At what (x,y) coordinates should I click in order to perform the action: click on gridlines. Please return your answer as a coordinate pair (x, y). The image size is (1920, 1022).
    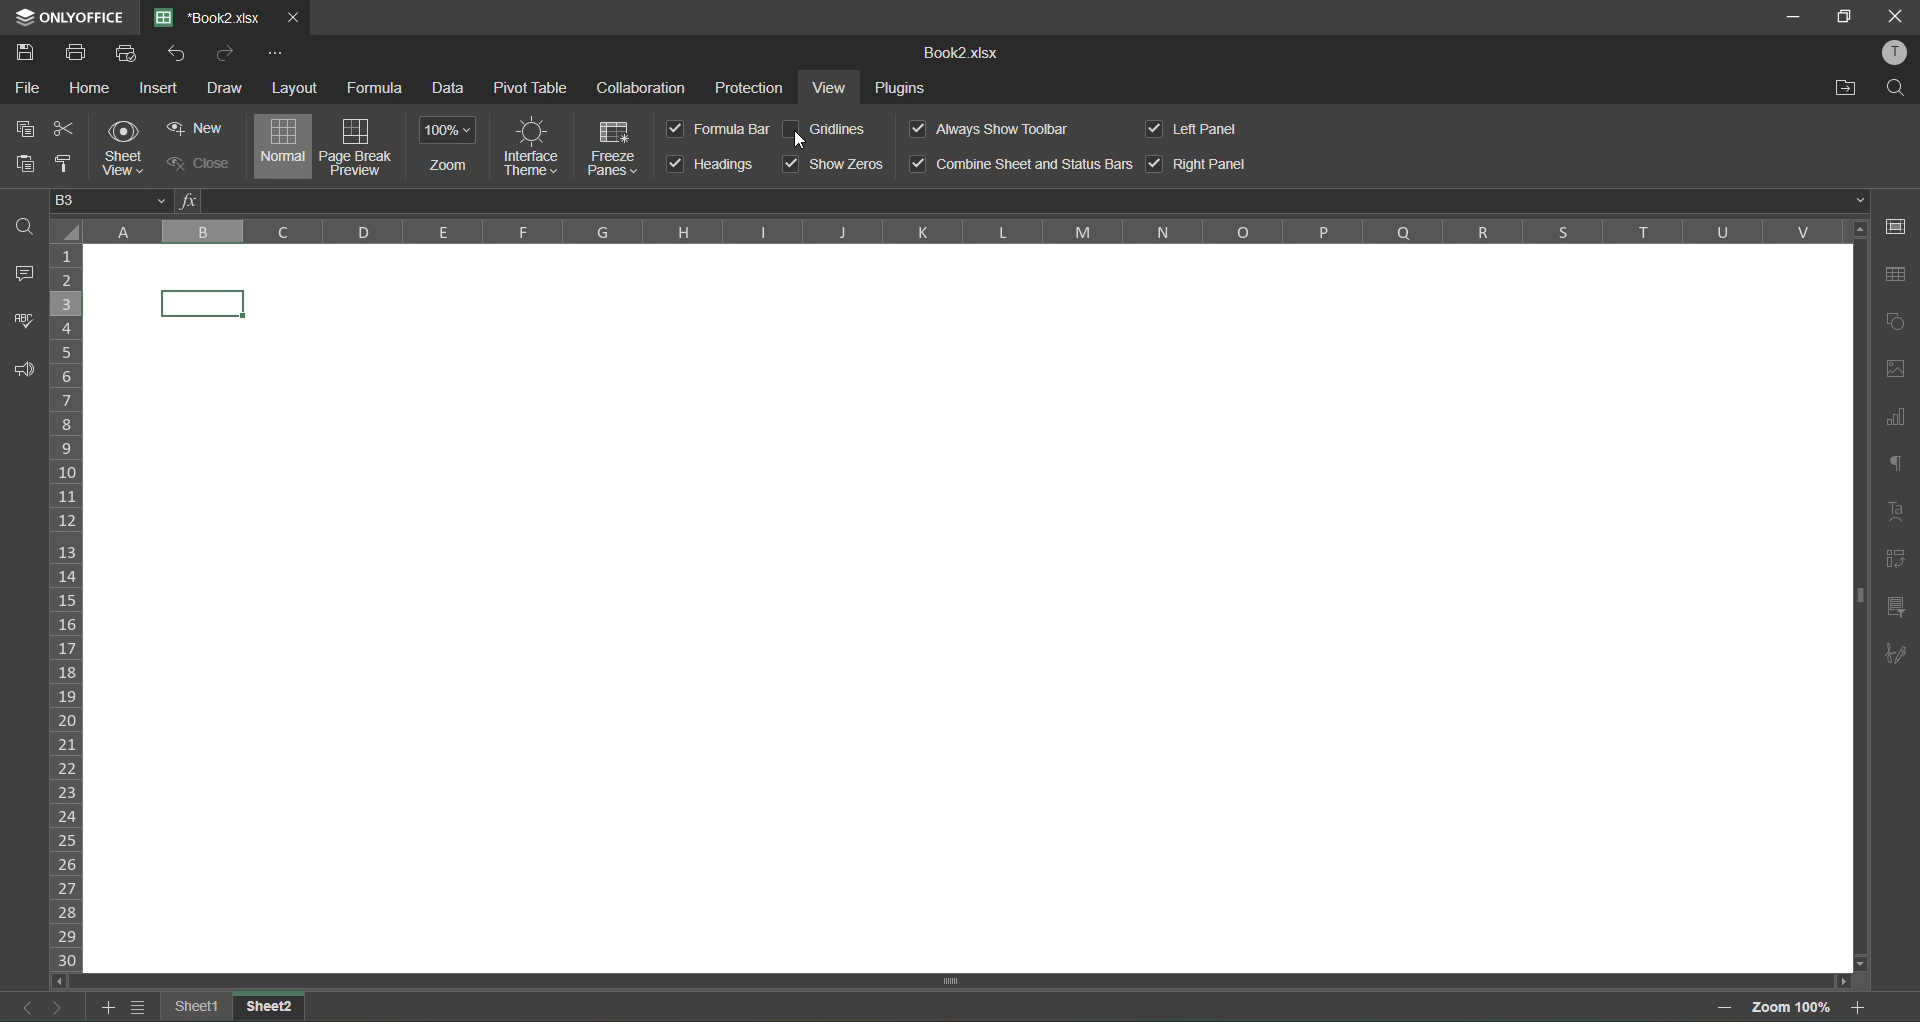
    Looking at the image, I should click on (838, 129).